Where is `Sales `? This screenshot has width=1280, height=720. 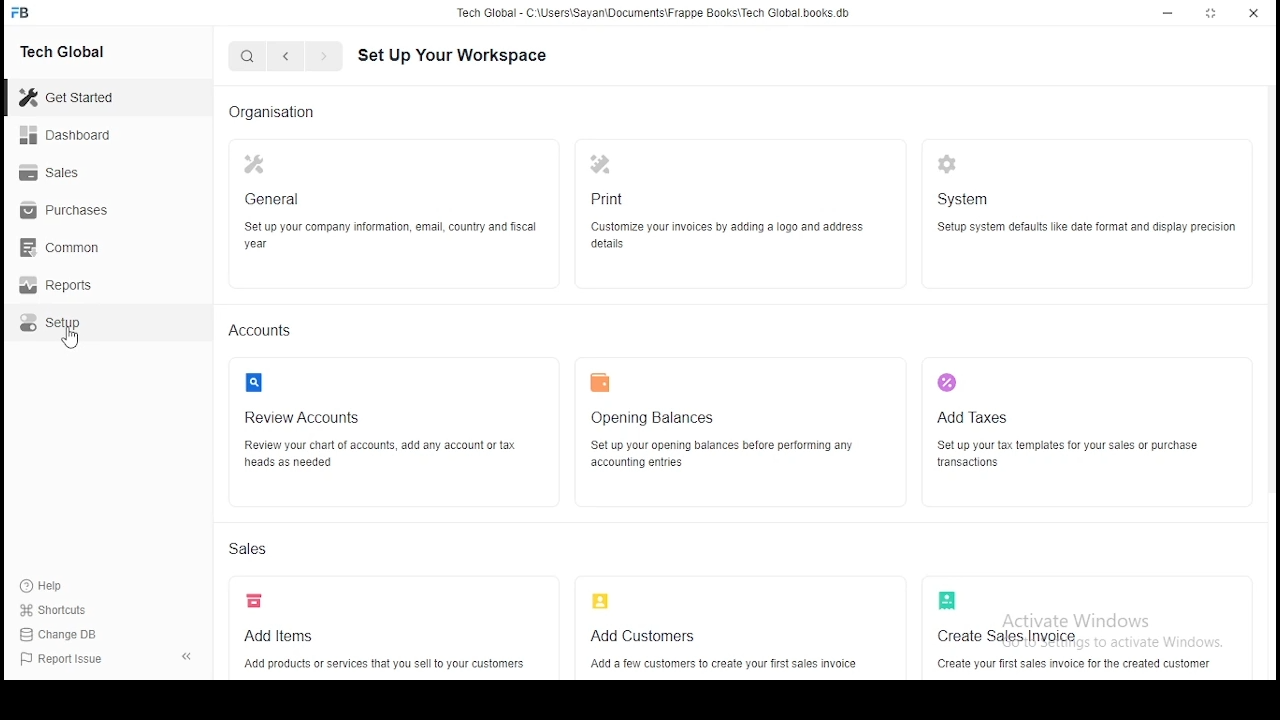 Sales  is located at coordinates (80, 175).